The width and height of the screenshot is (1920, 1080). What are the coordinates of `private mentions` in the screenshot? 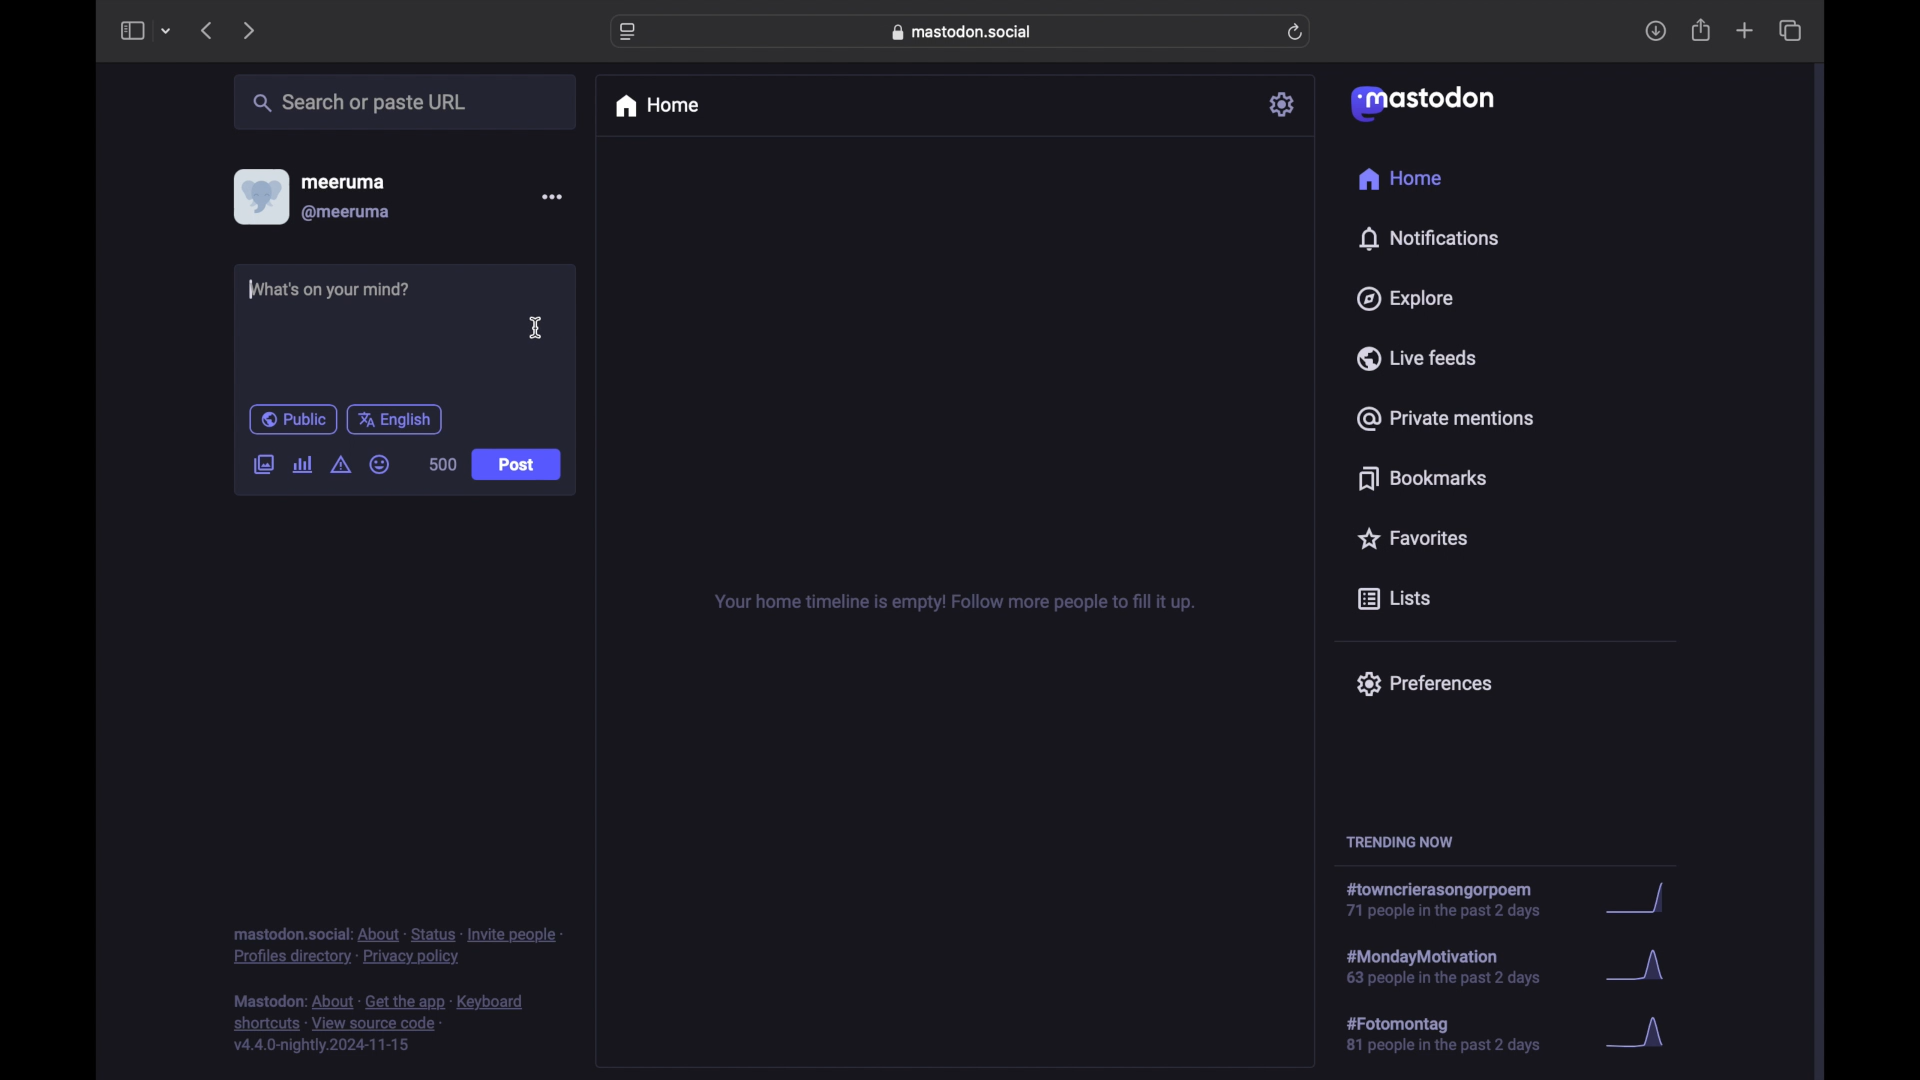 It's located at (1444, 418).